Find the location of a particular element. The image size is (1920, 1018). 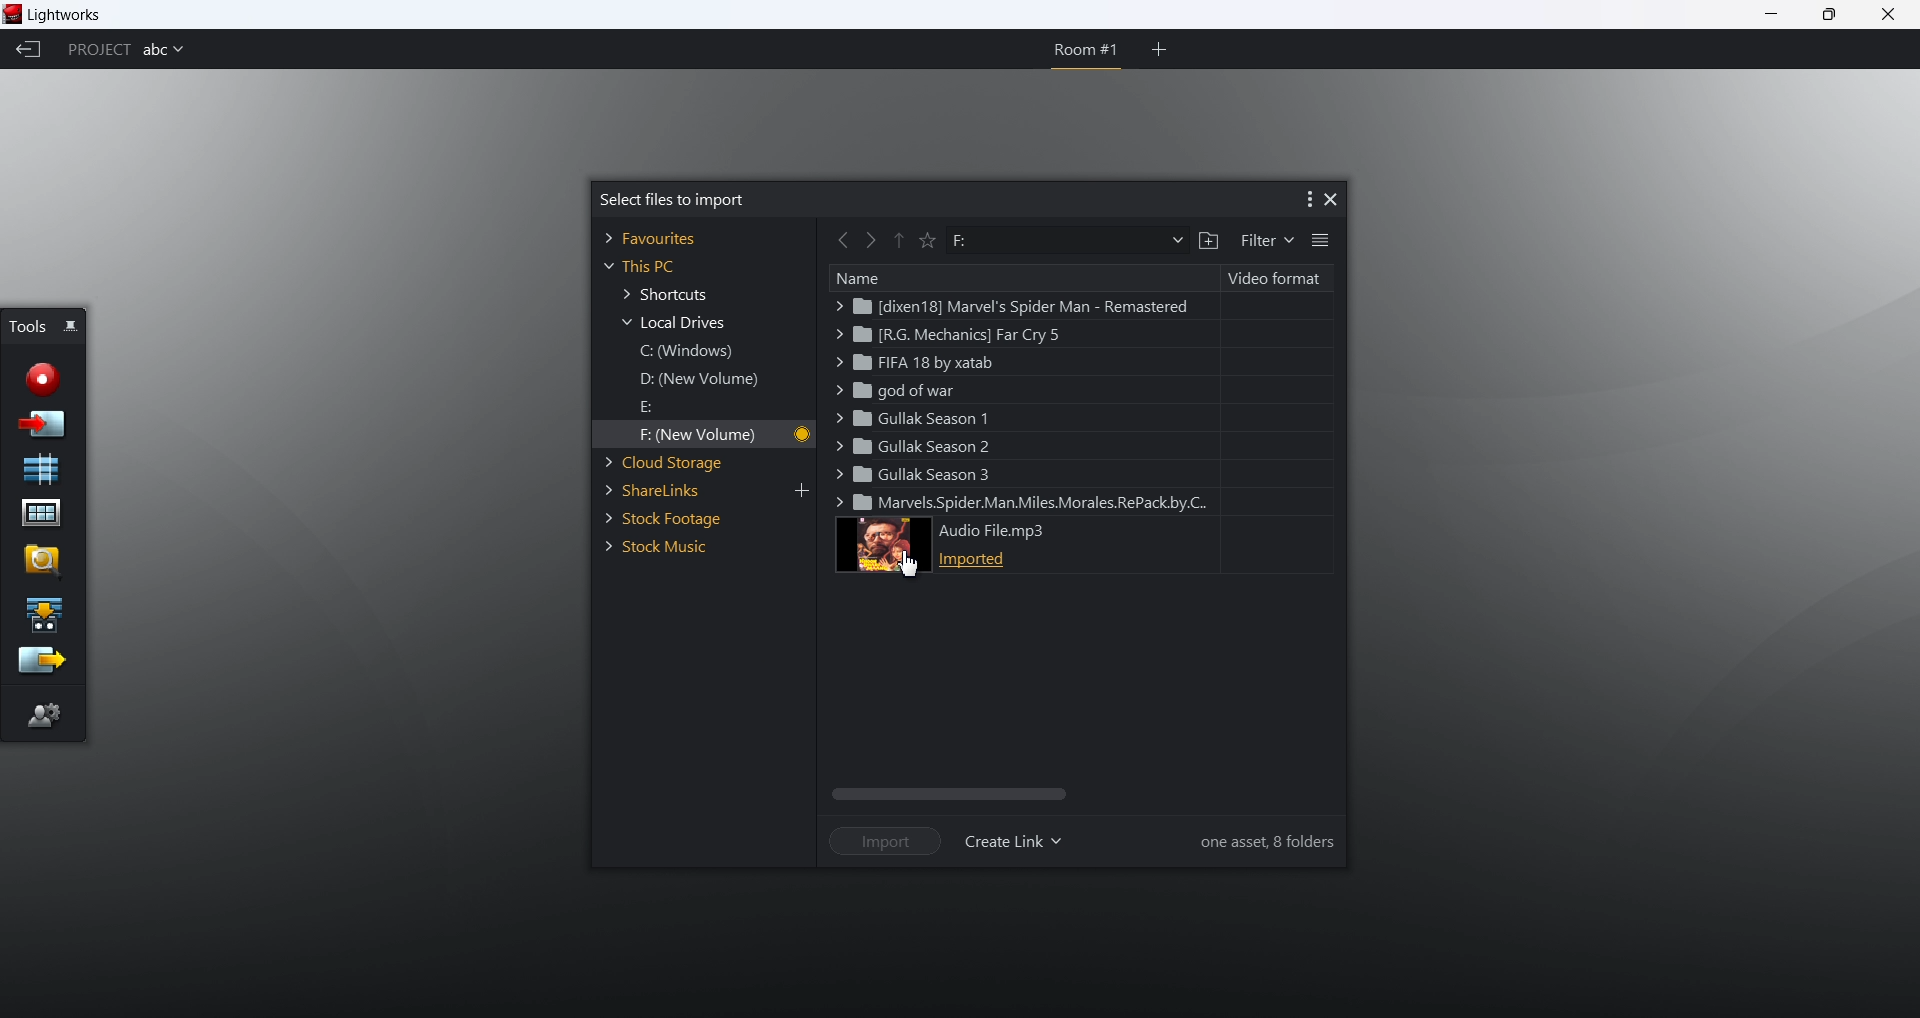

pin/unpin is located at coordinates (75, 327).